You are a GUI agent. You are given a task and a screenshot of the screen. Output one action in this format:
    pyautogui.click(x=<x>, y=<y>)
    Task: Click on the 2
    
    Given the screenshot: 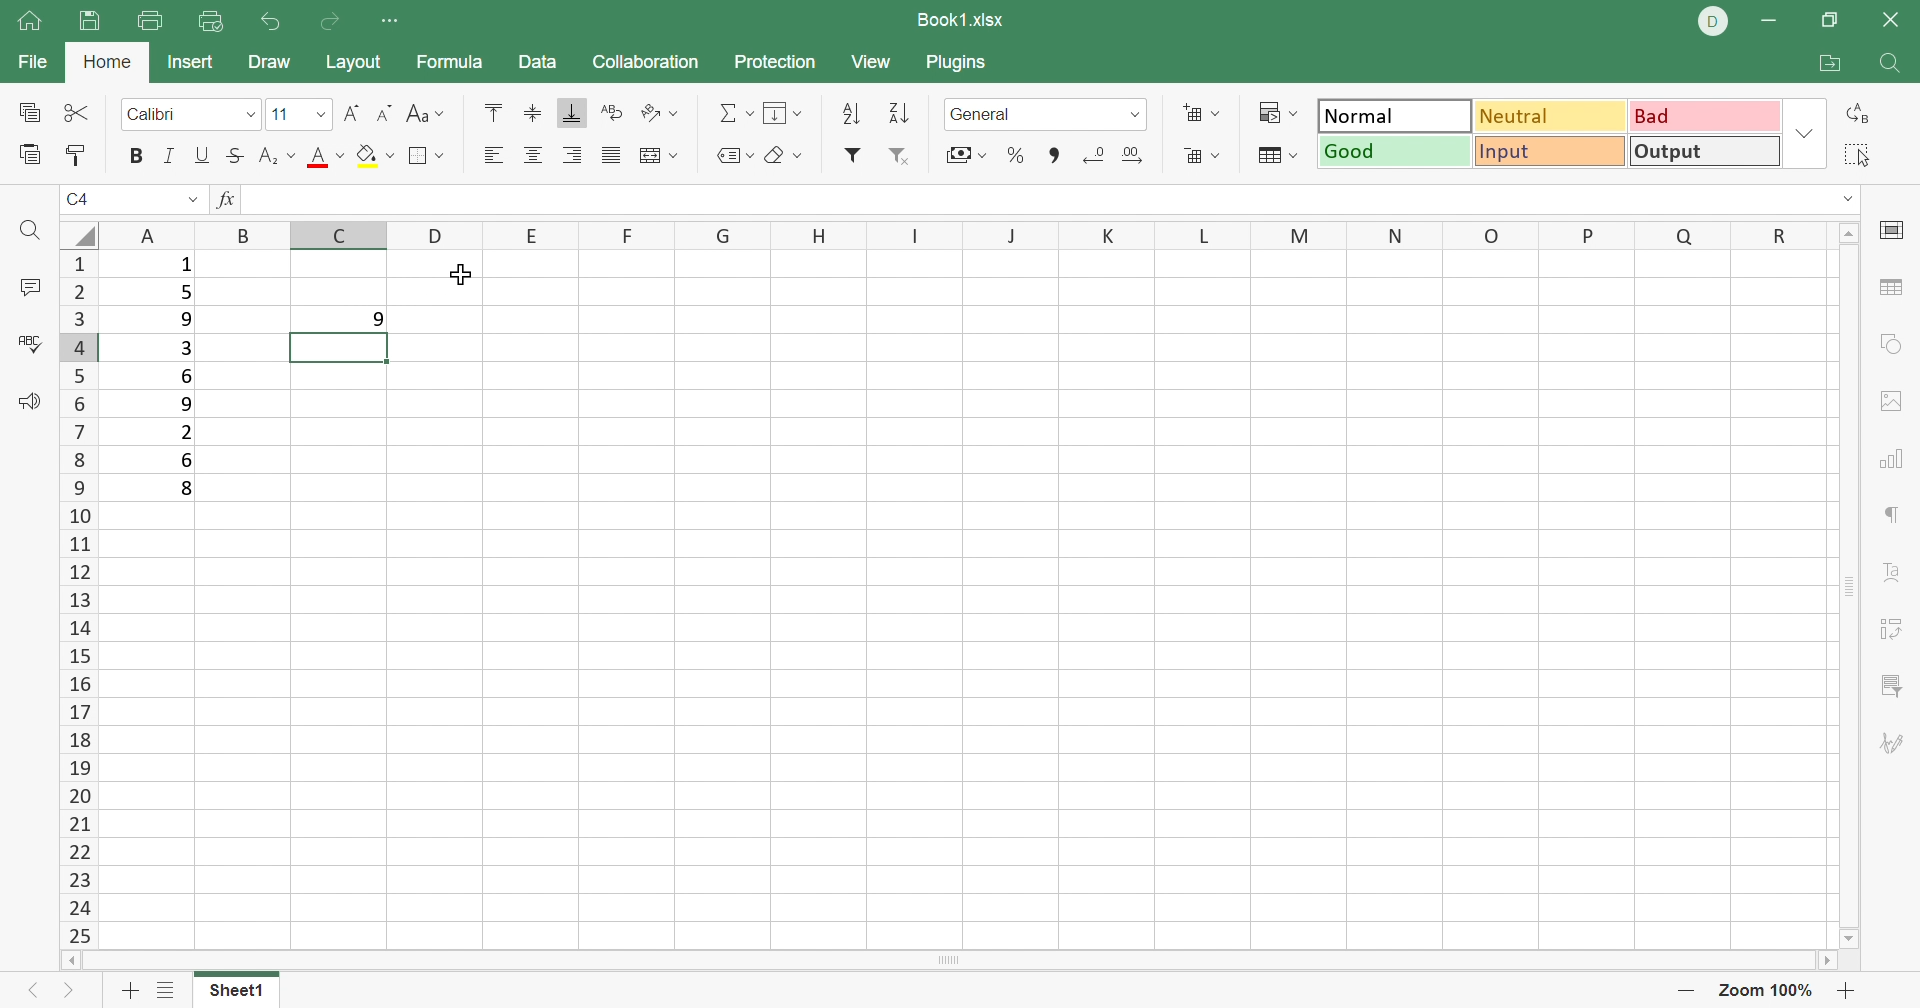 What is the action you would take?
    pyautogui.click(x=185, y=432)
    